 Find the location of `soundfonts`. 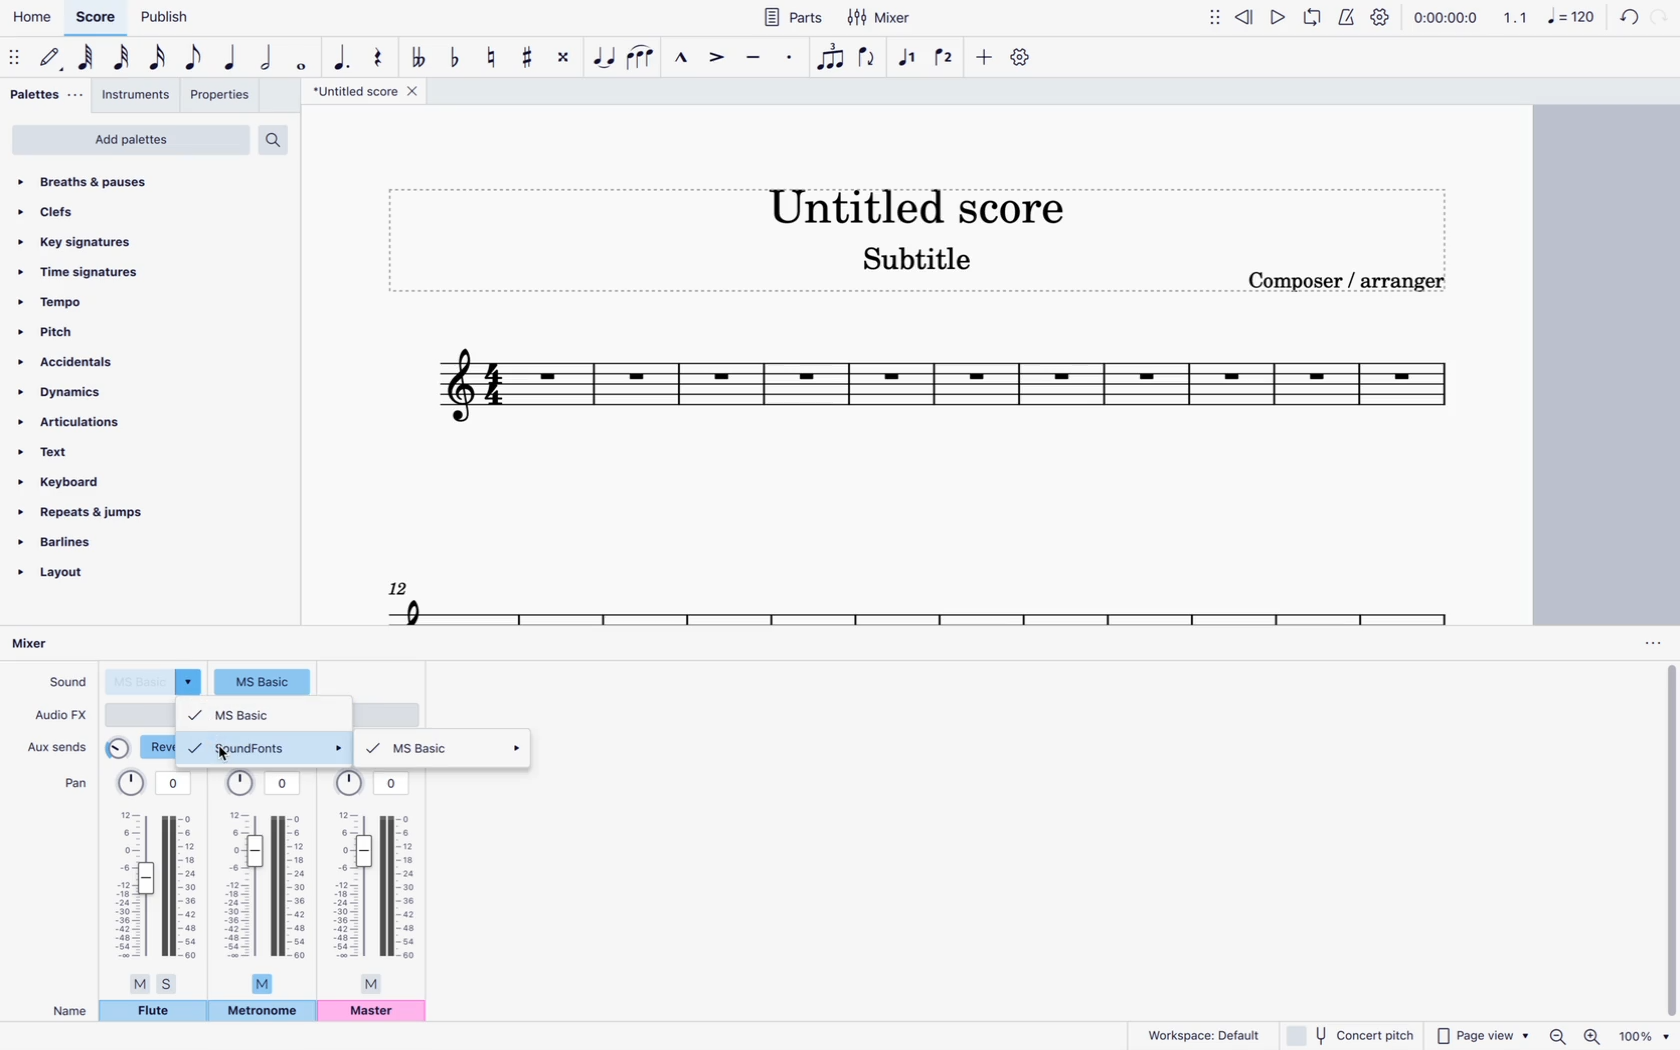

soundfonts is located at coordinates (265, 747).